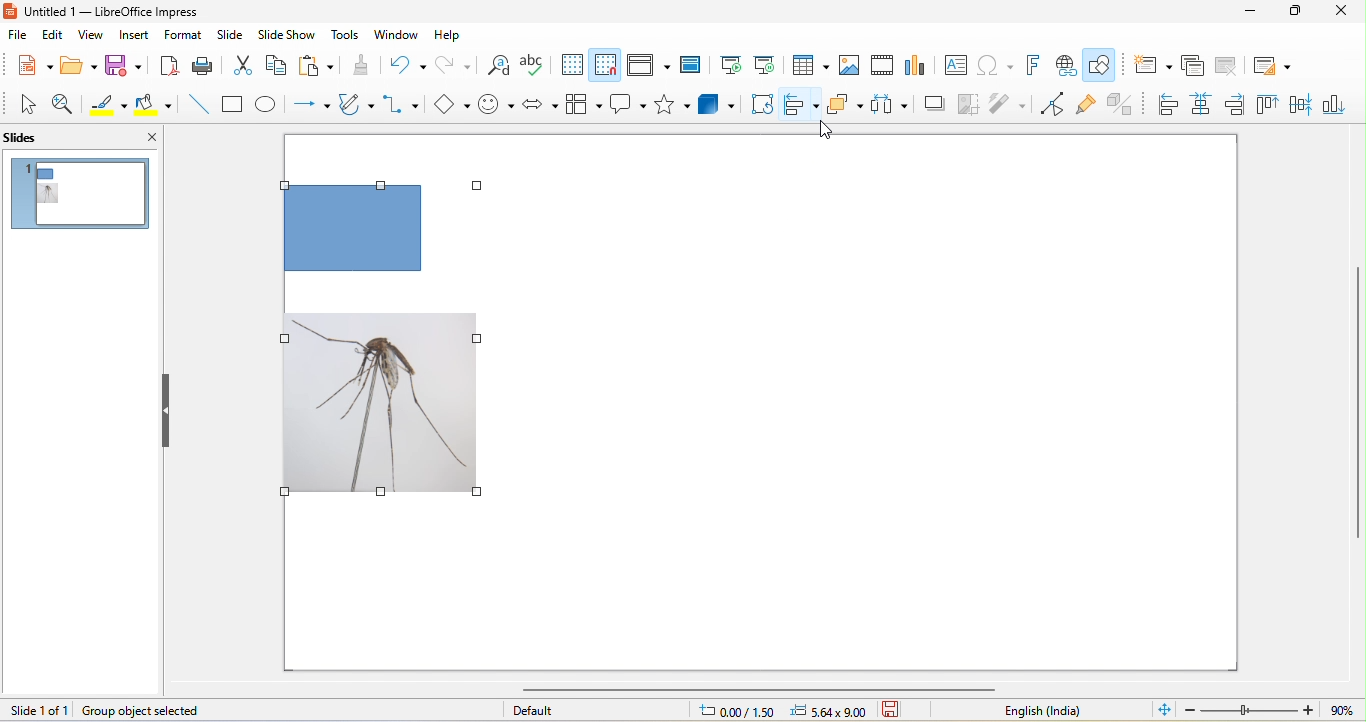 Image resolution: width=1366 pixels, height=722 pixels. I want to click on crop image, so click(967, 106).